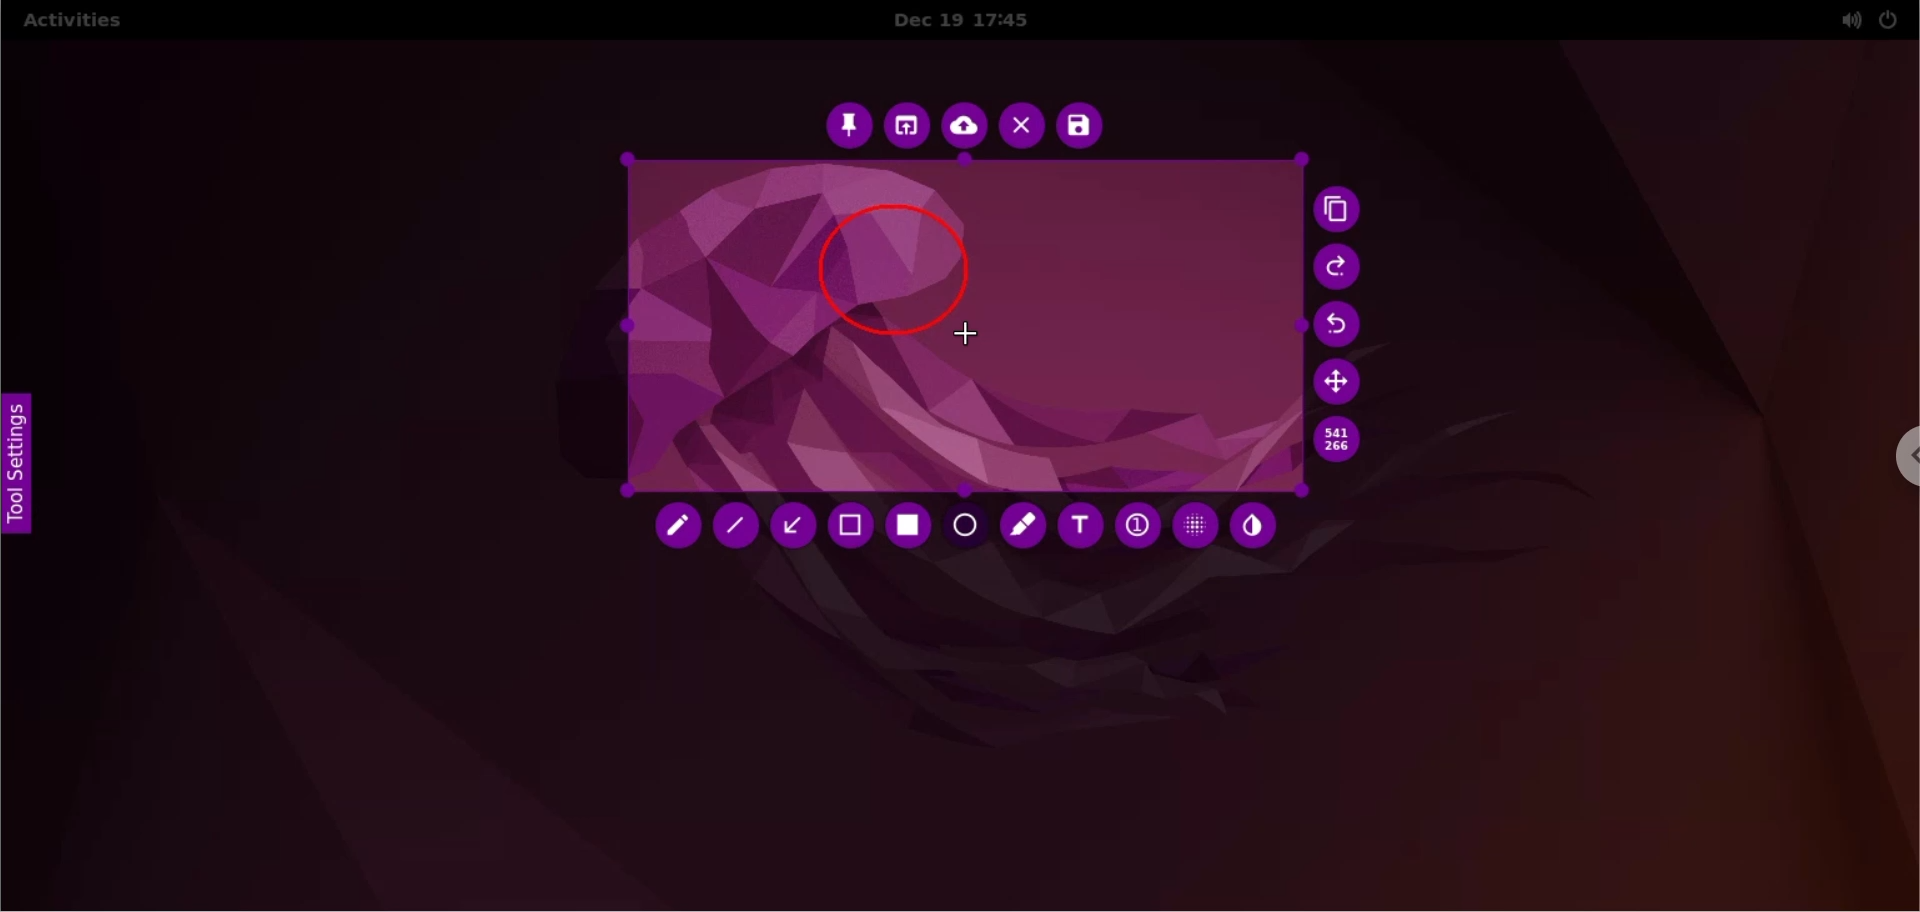 This screenshot has width=1920, height=912. What do you see at coordinates (967, 528) in the screenshot?
I see `circle tool` at bounding box center [967, 528].